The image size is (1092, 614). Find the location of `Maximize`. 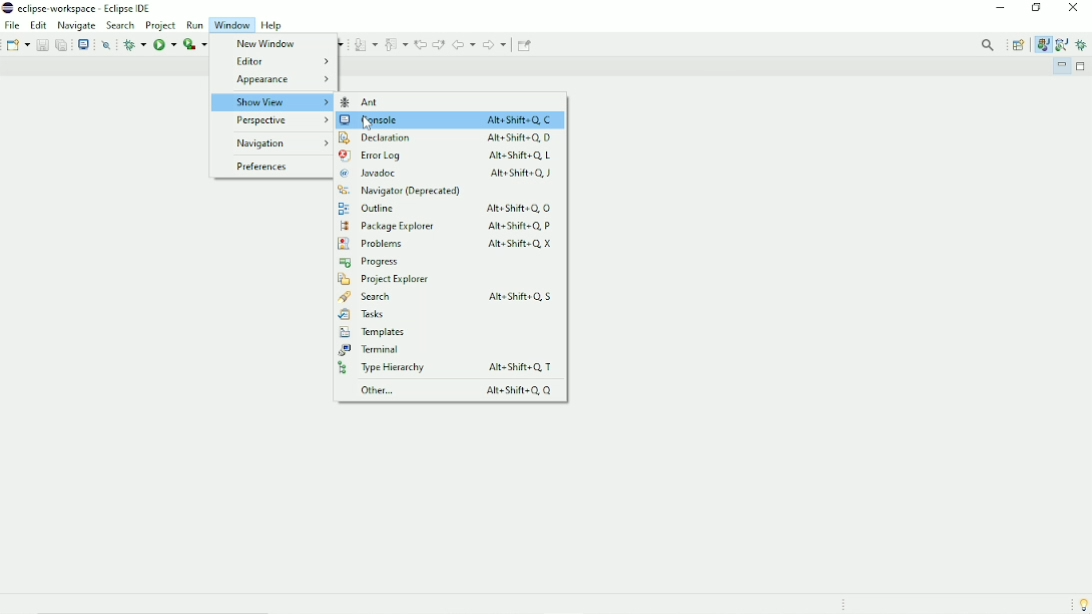

Maximize is located at coordinates (1082, 66).